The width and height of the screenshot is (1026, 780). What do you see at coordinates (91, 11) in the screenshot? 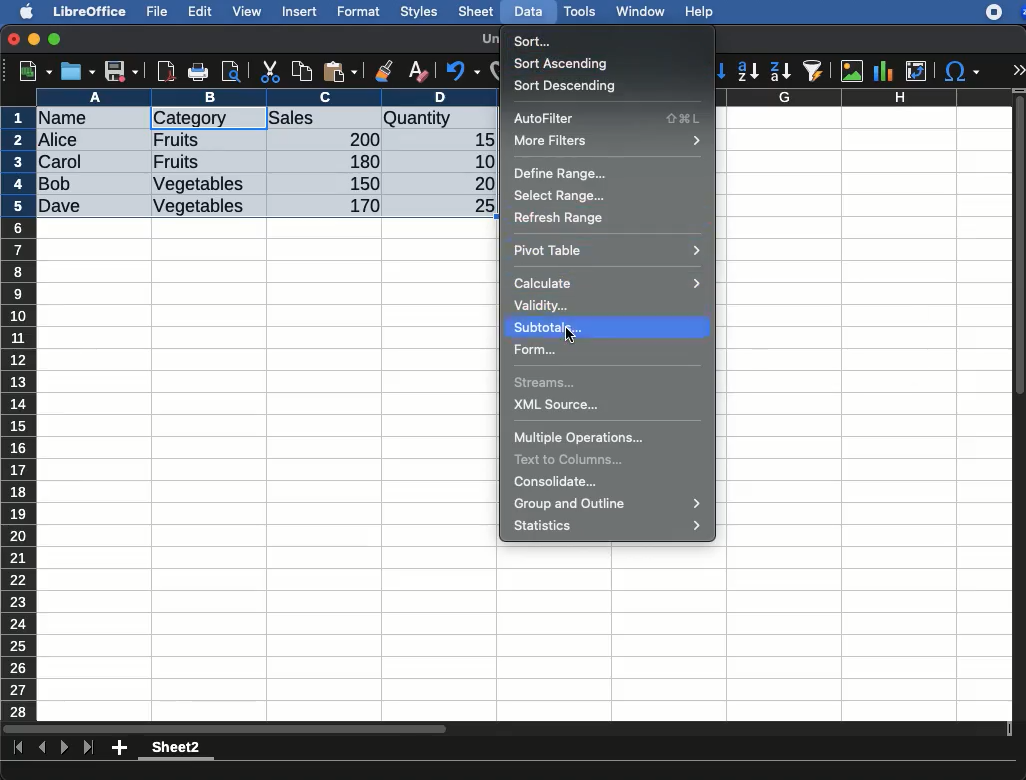
I see `libreoffice` at bounding box center [91, 11].